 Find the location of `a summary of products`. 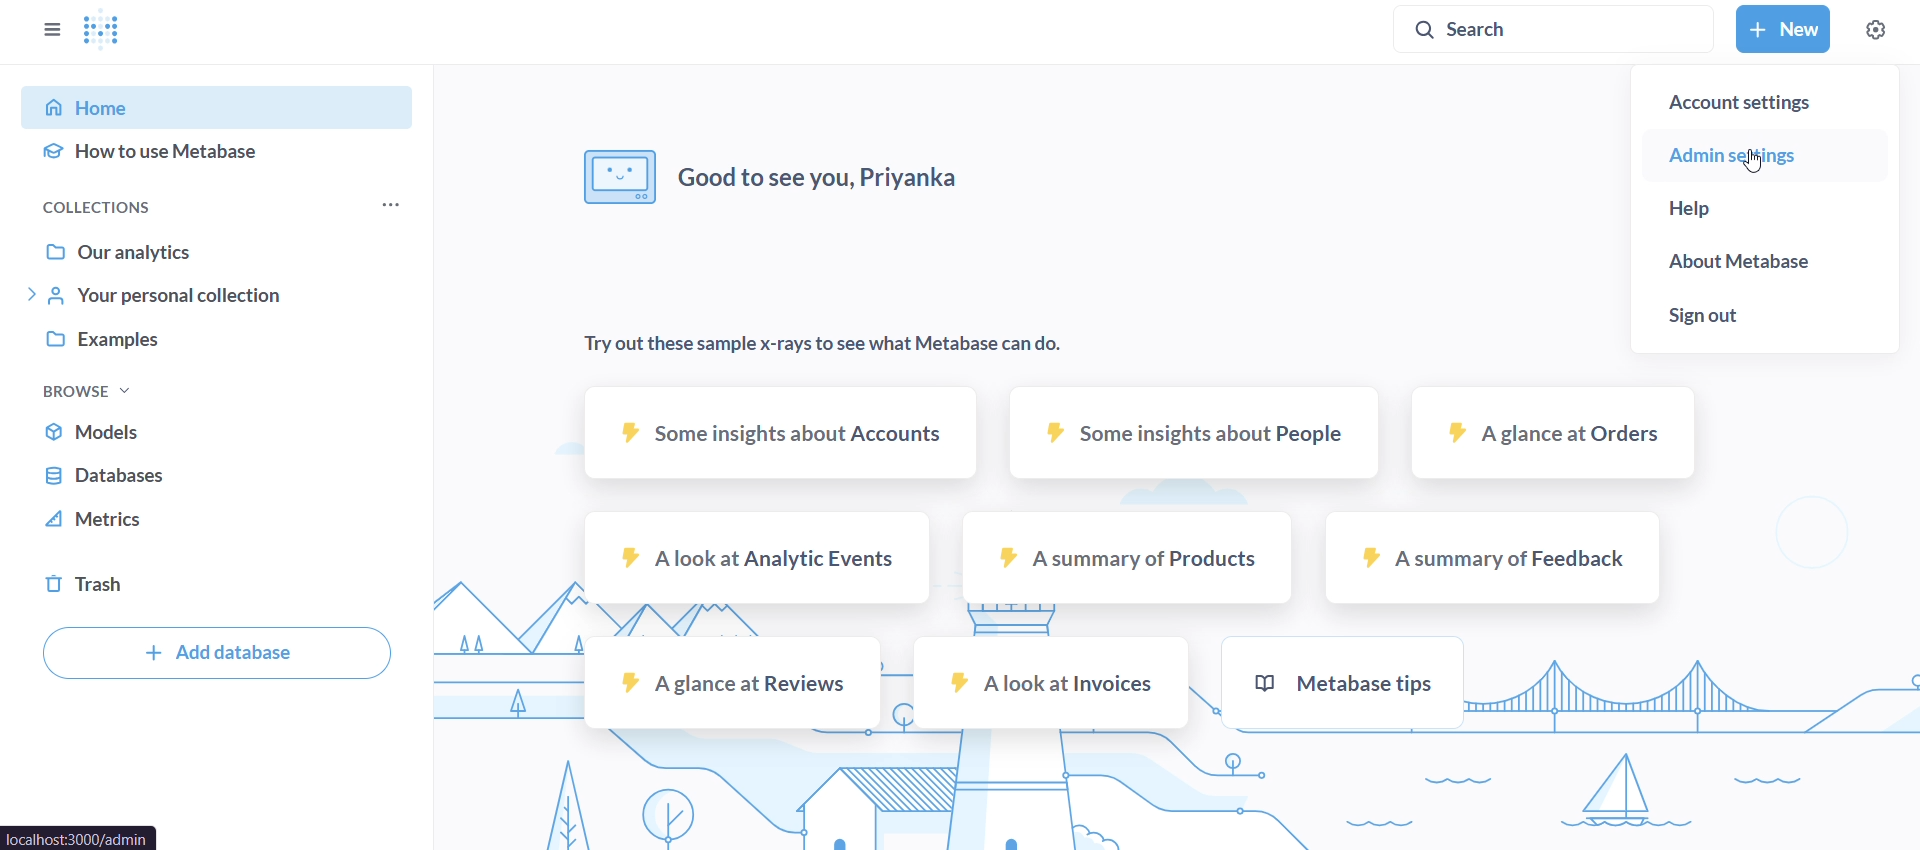

a summary of products is located at coordinates (1128, 559).